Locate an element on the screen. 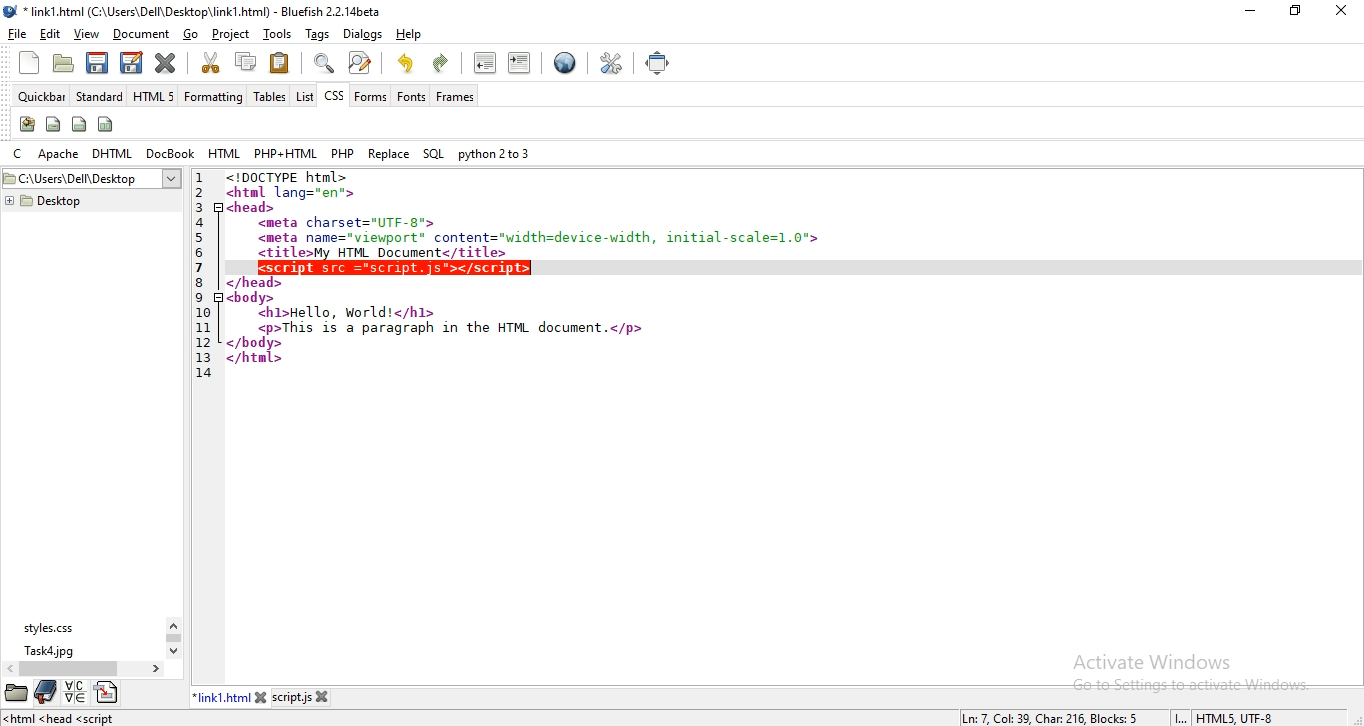  desktop is located at coordinates (93, 179).